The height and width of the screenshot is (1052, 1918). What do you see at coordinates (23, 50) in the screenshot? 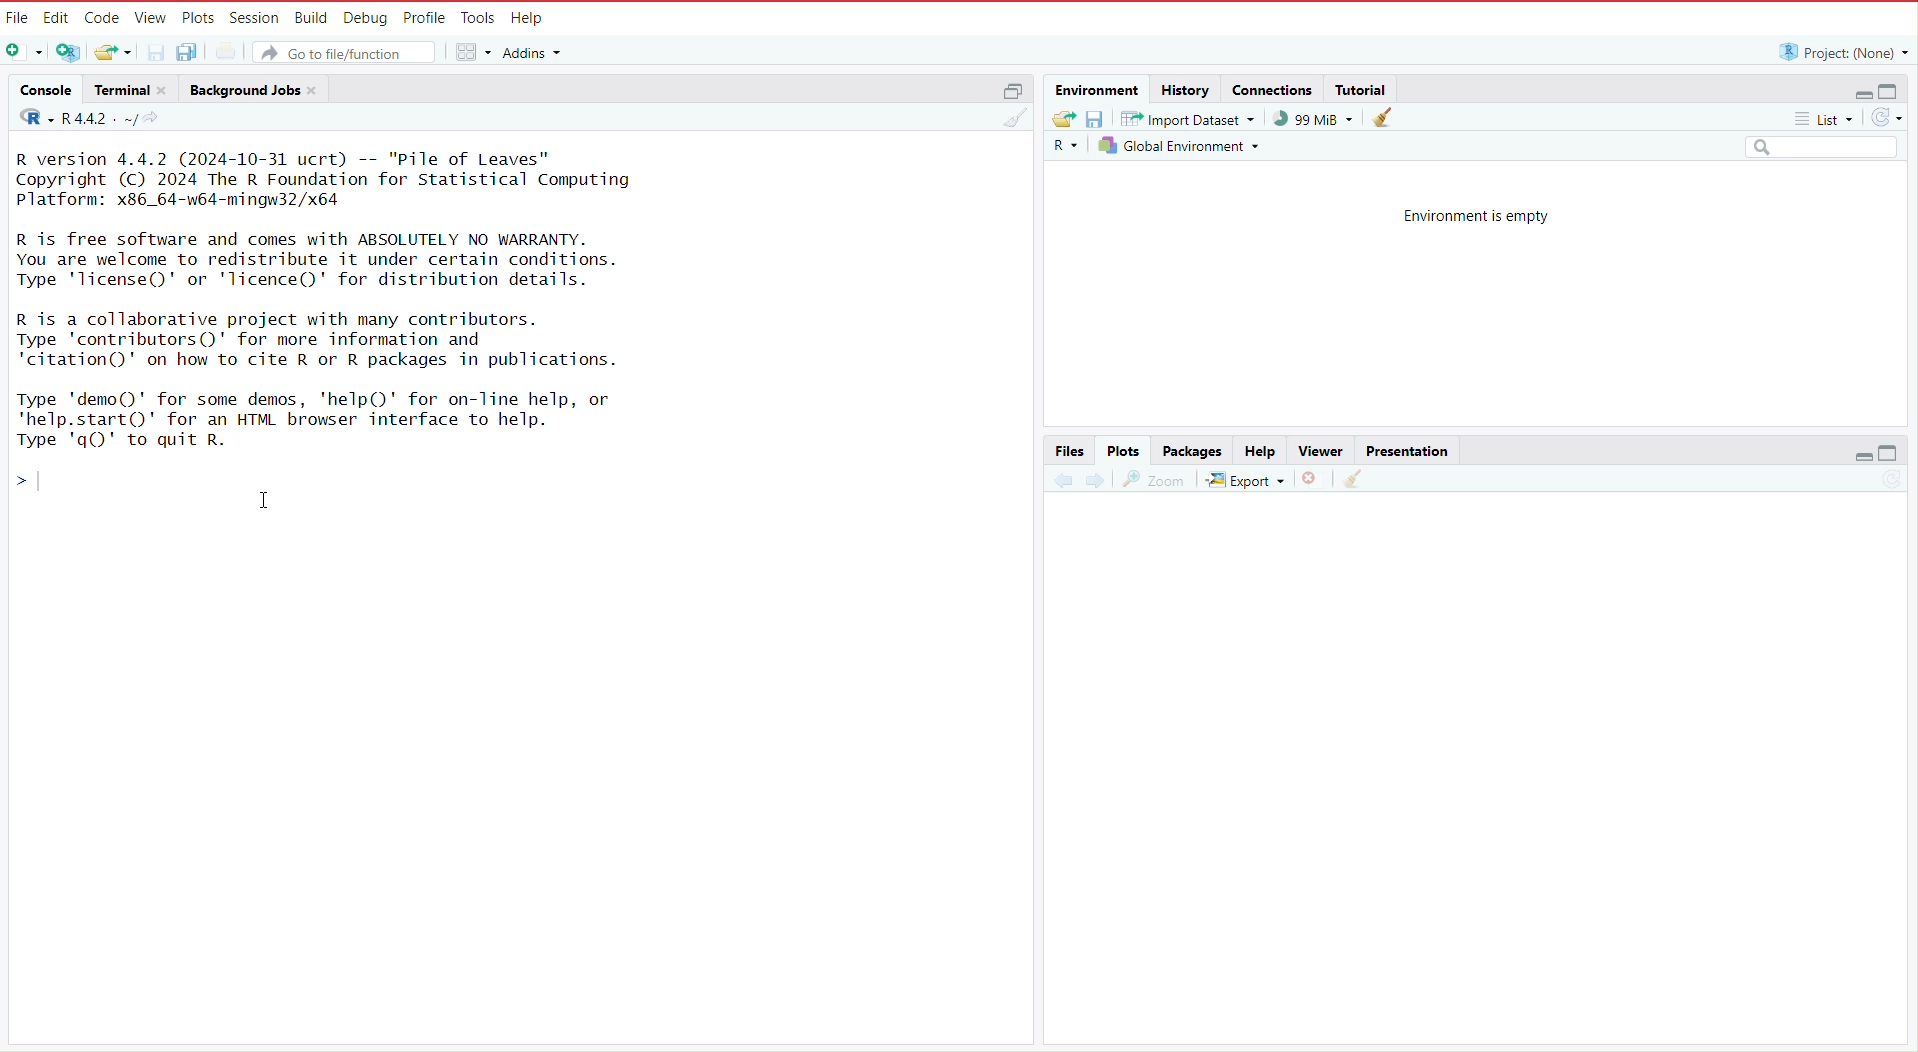
I see `new file` at bounding box center [23, 50].